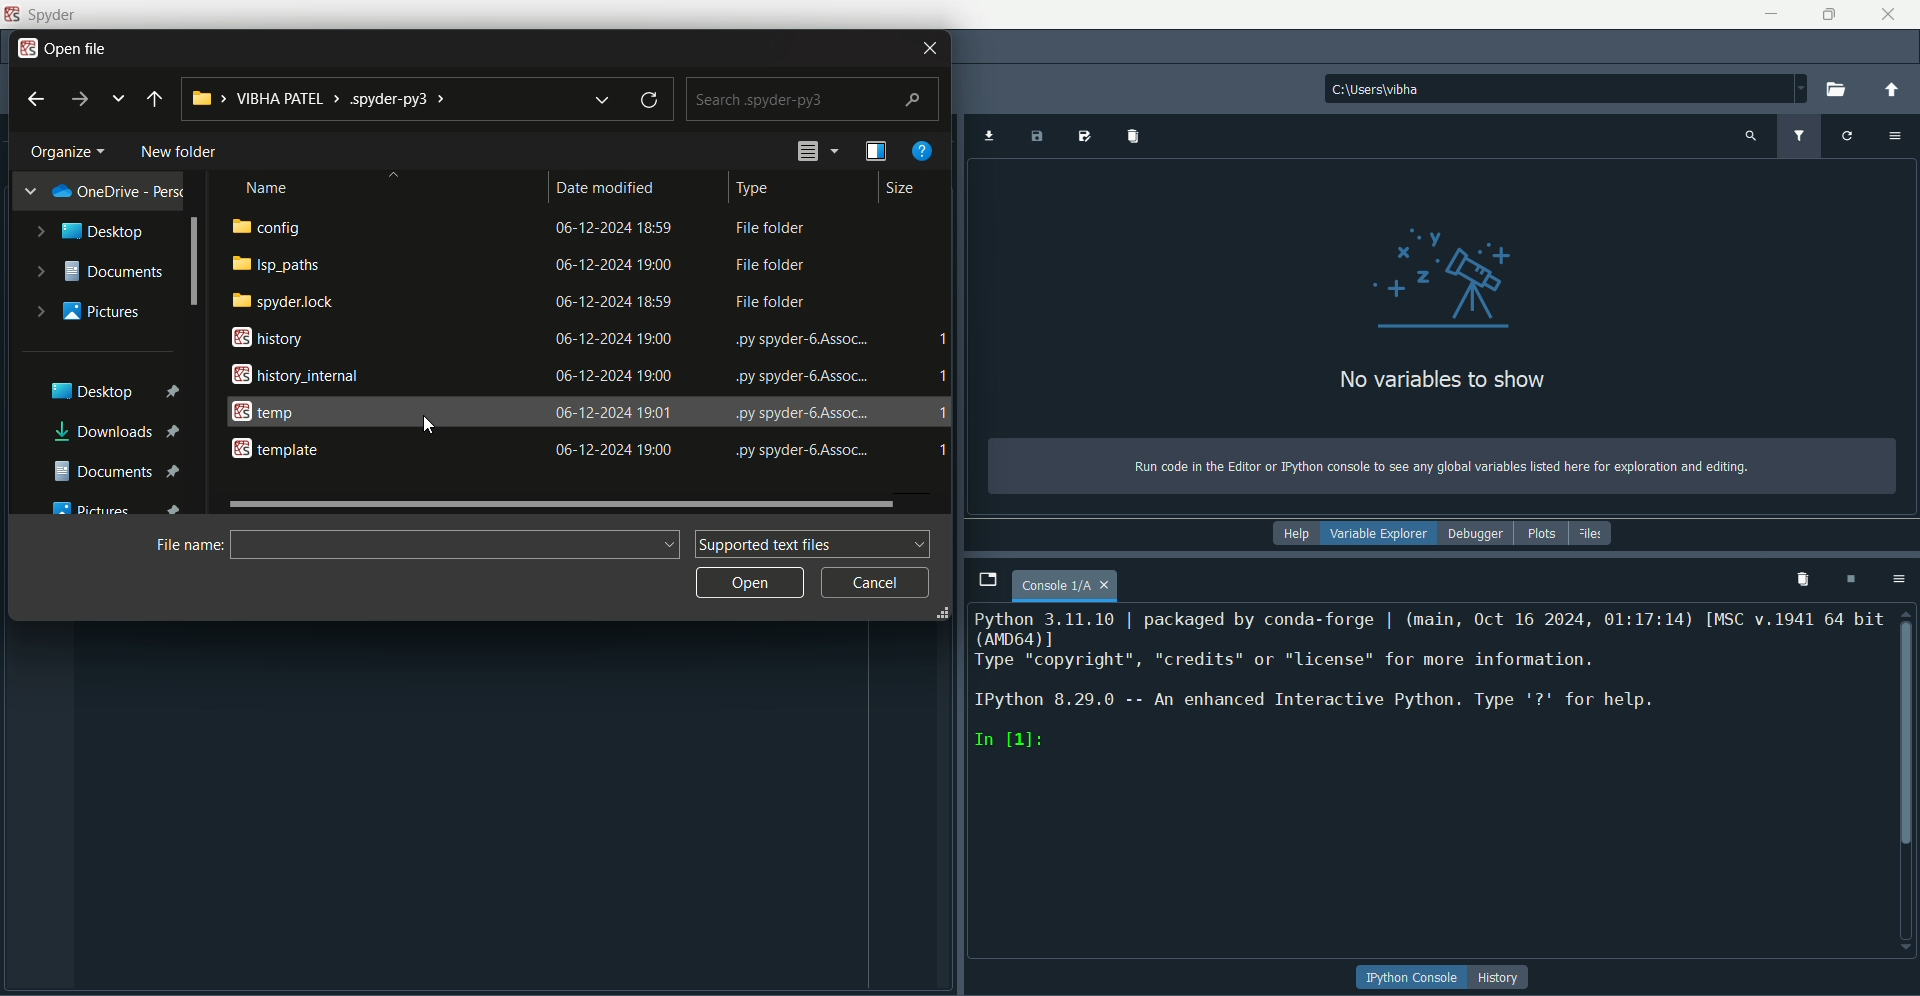  What do you see at coordinates (1083, 136) in the screenshot?
I see `save data as` at bounding box center [1083, 136].